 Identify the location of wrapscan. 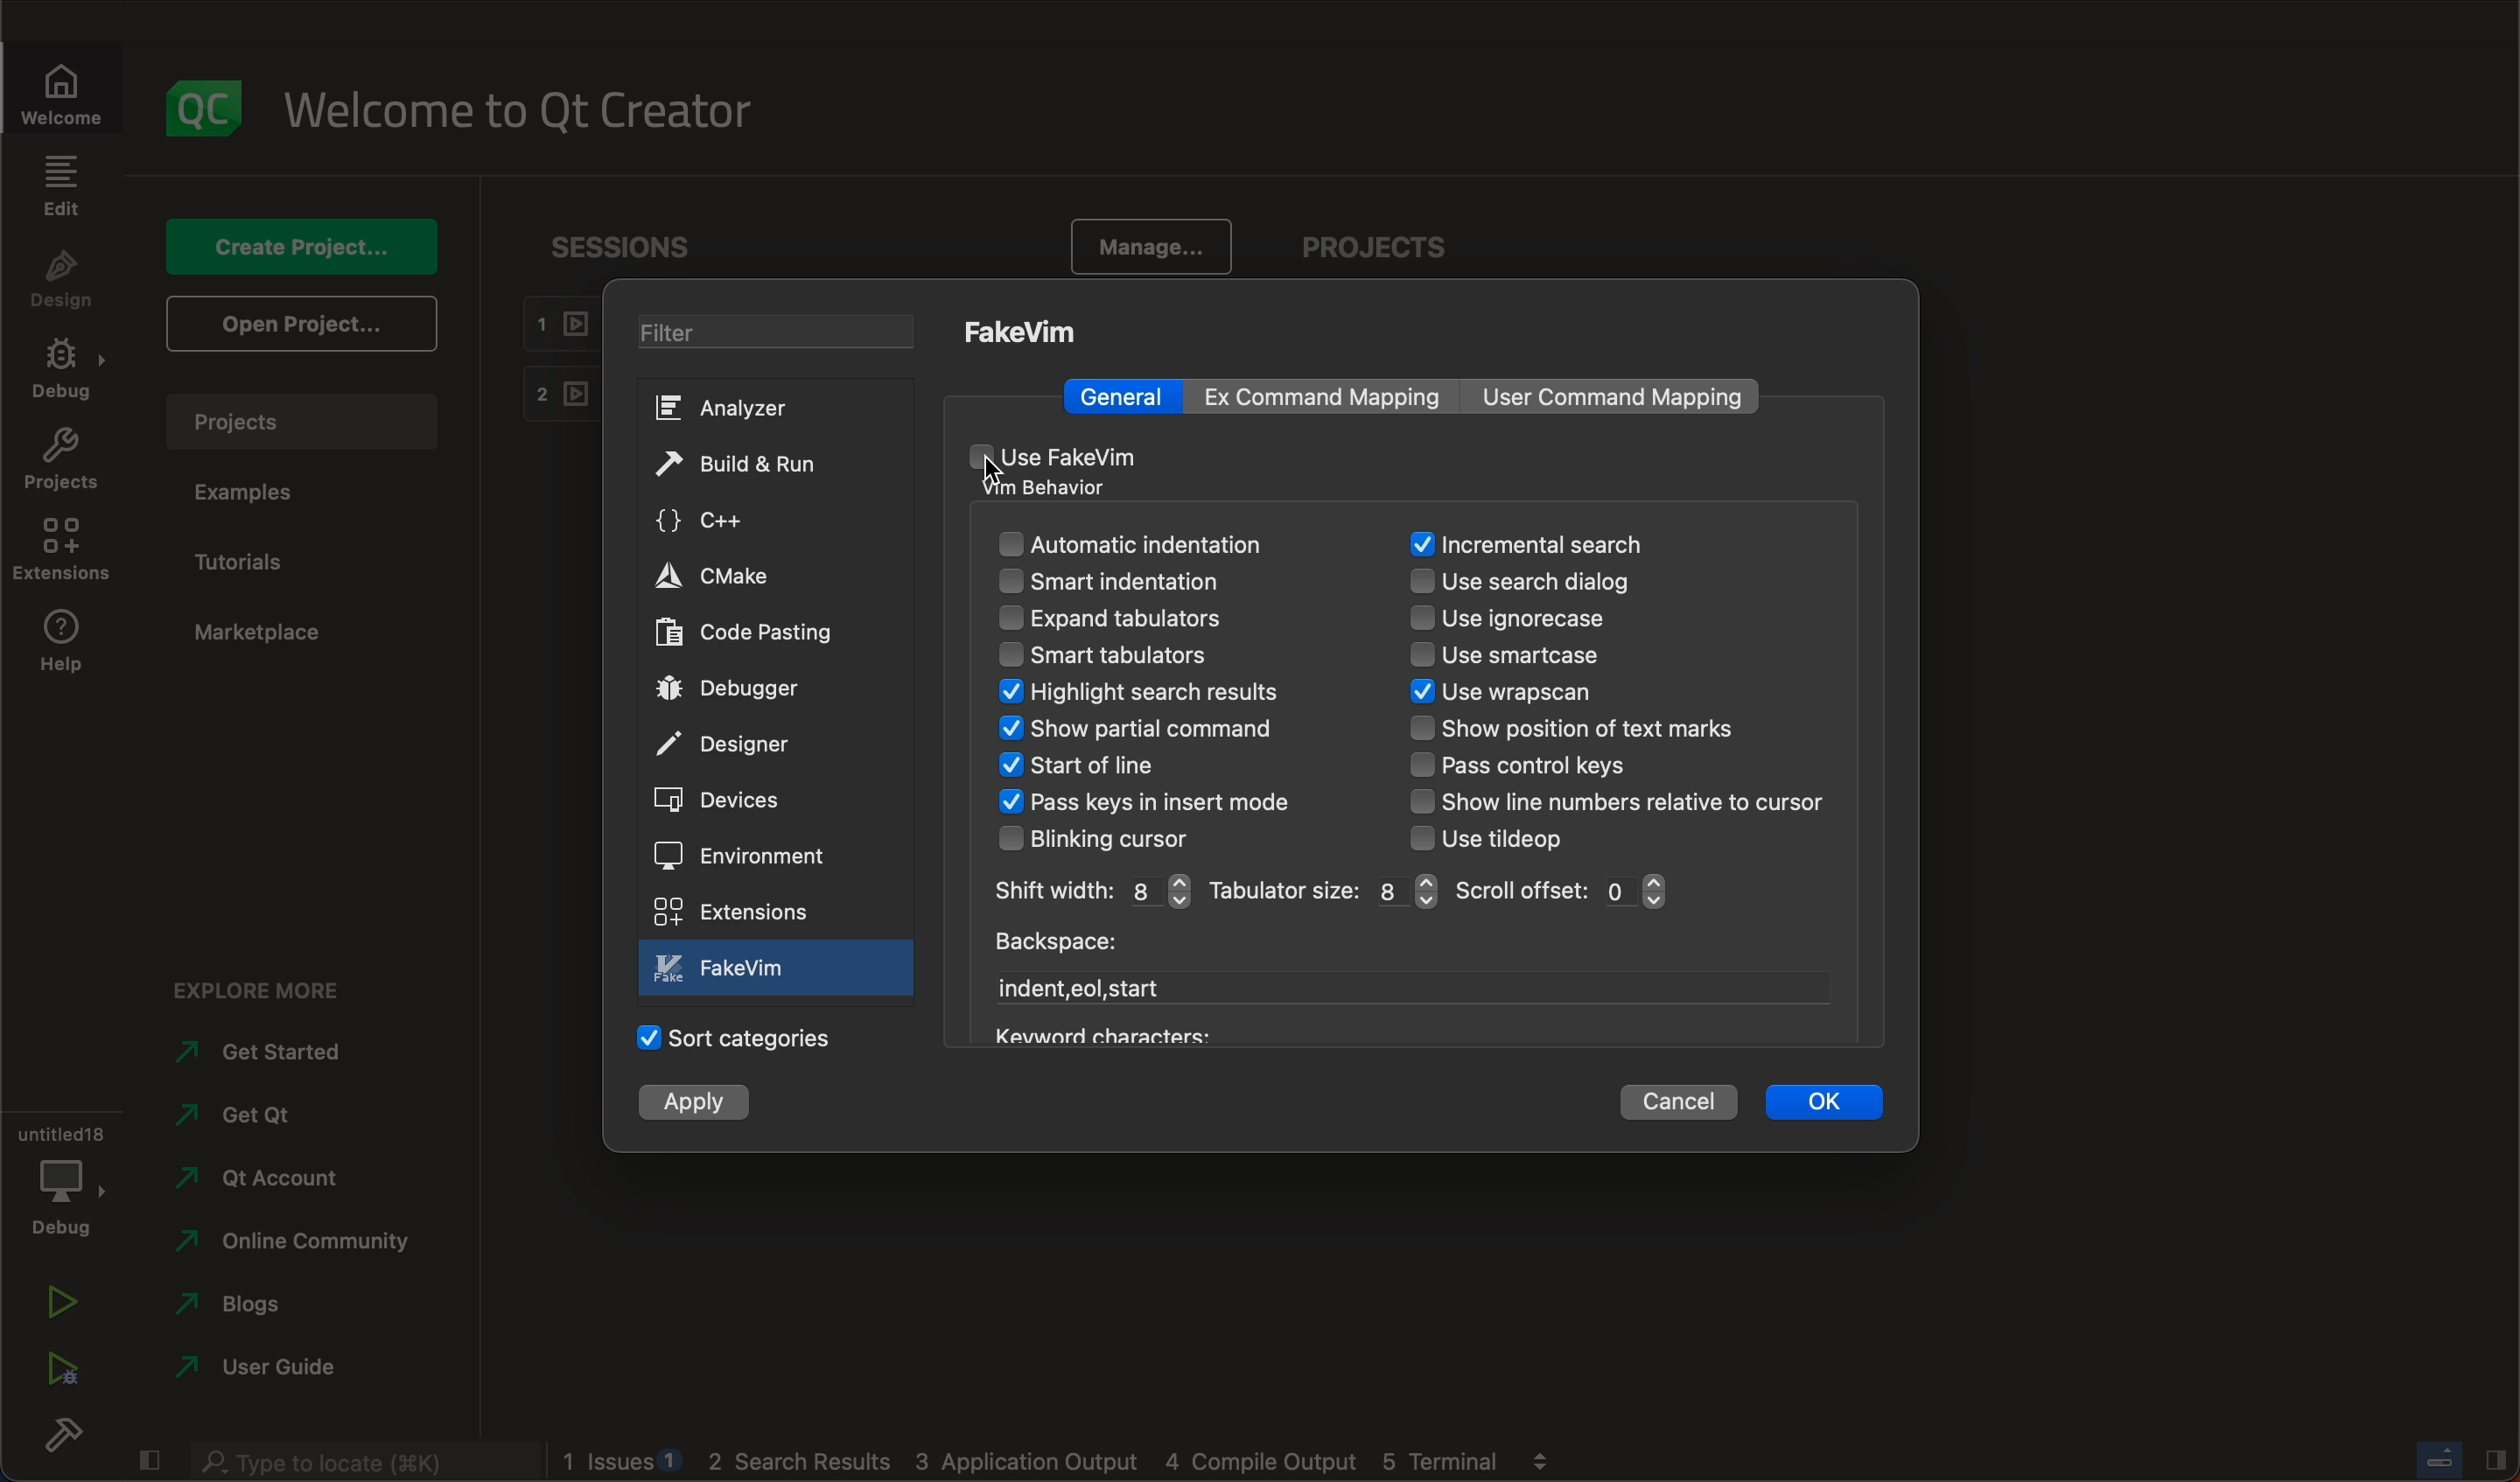
(1541, 694).